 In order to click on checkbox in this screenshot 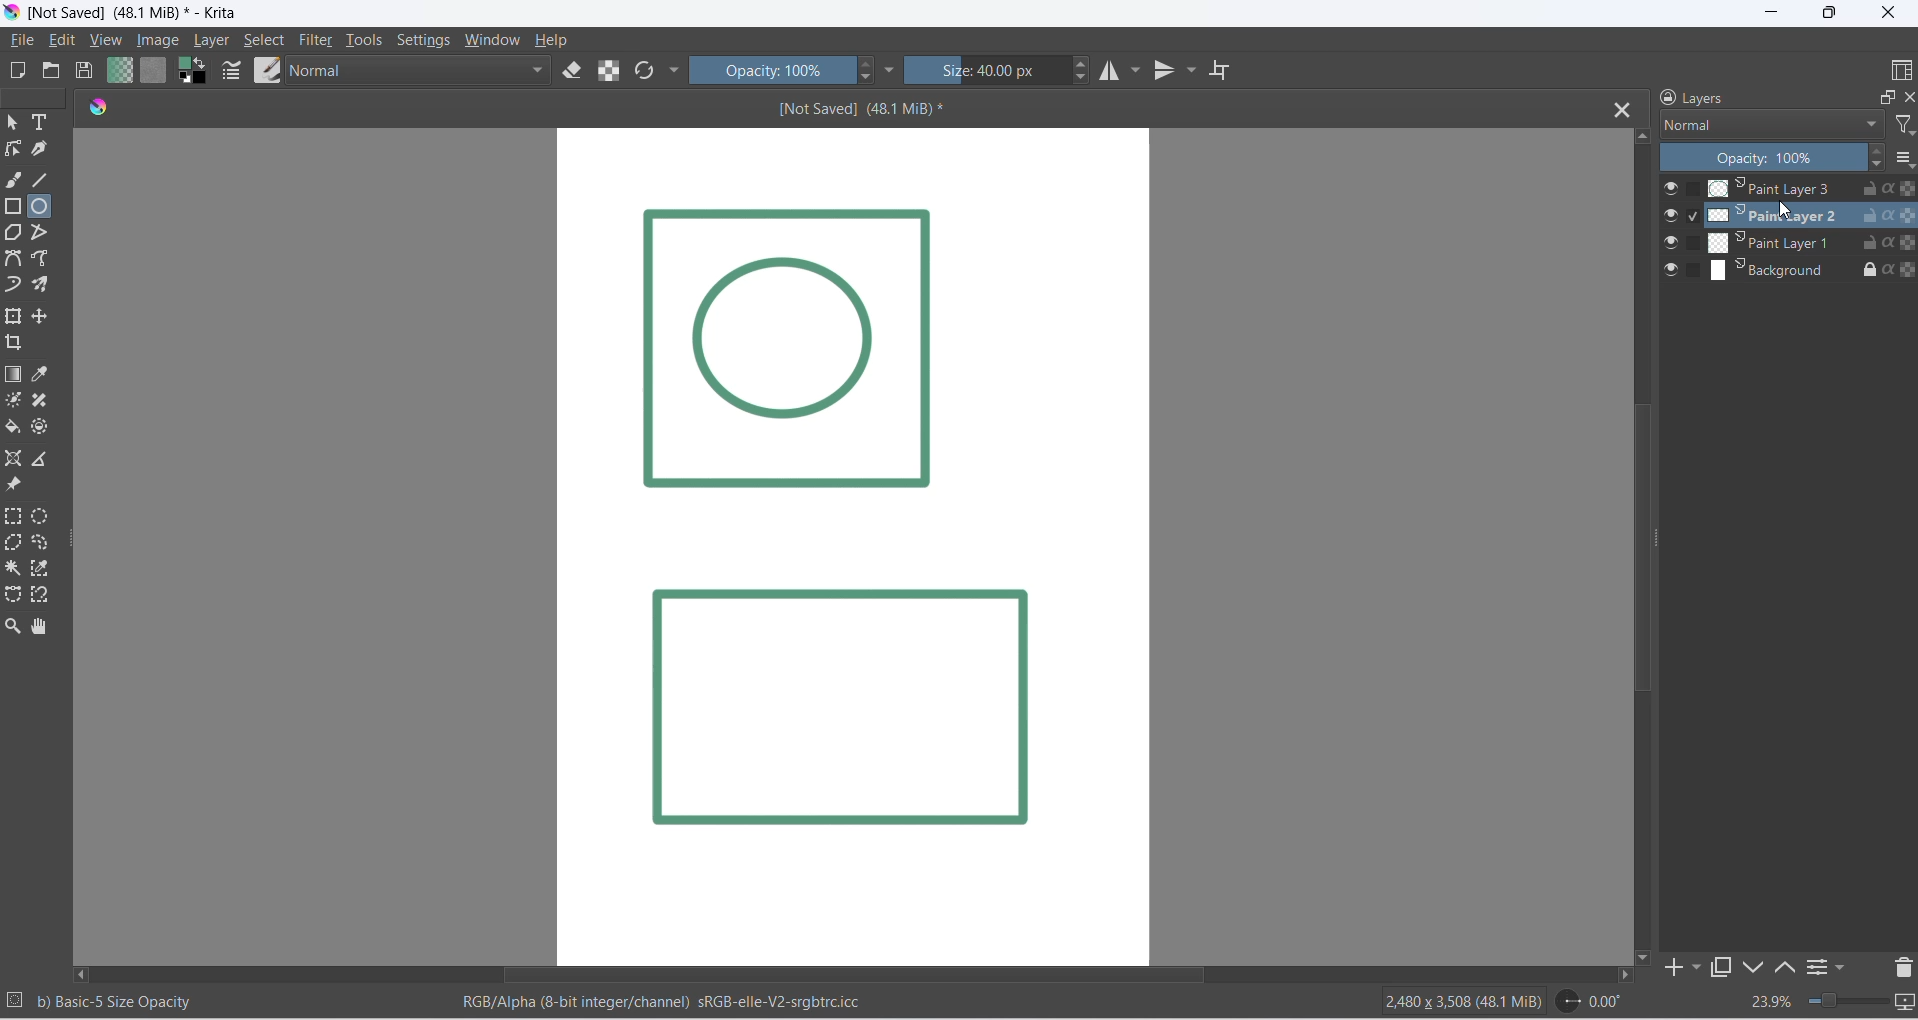, I will do `click(1692, 240)`.